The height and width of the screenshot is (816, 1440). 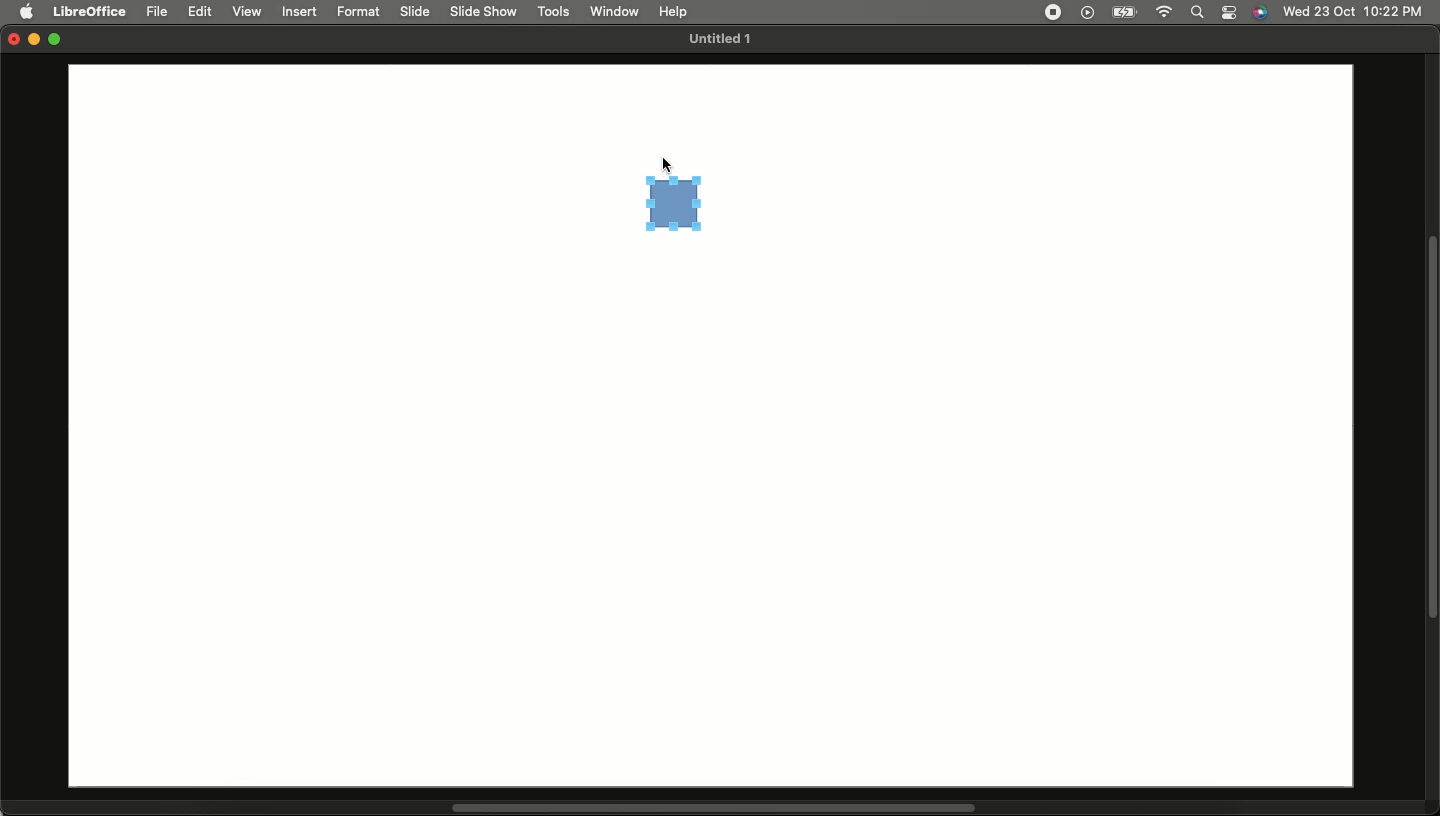 I want to click on Square drawing, so click(x=680, y=199).